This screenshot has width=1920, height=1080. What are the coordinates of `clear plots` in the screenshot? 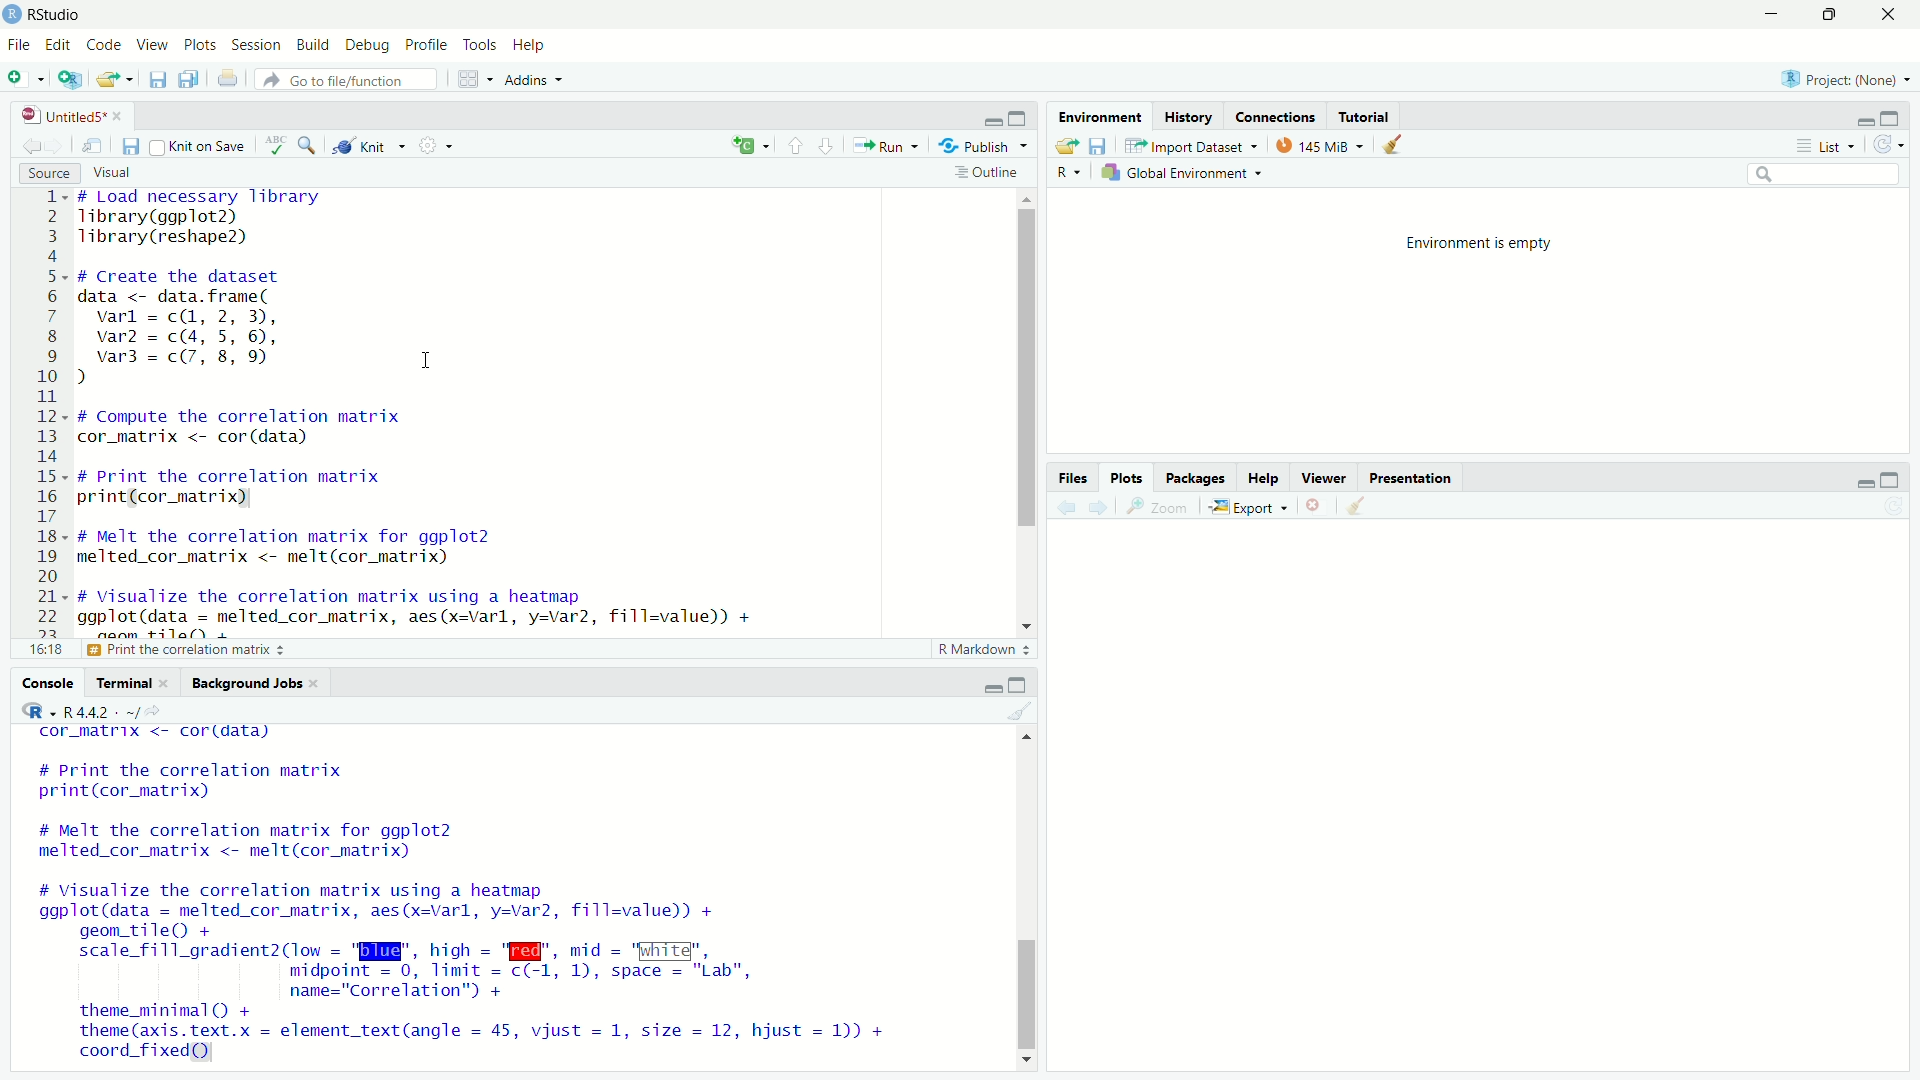 It's located at (1359, 505).